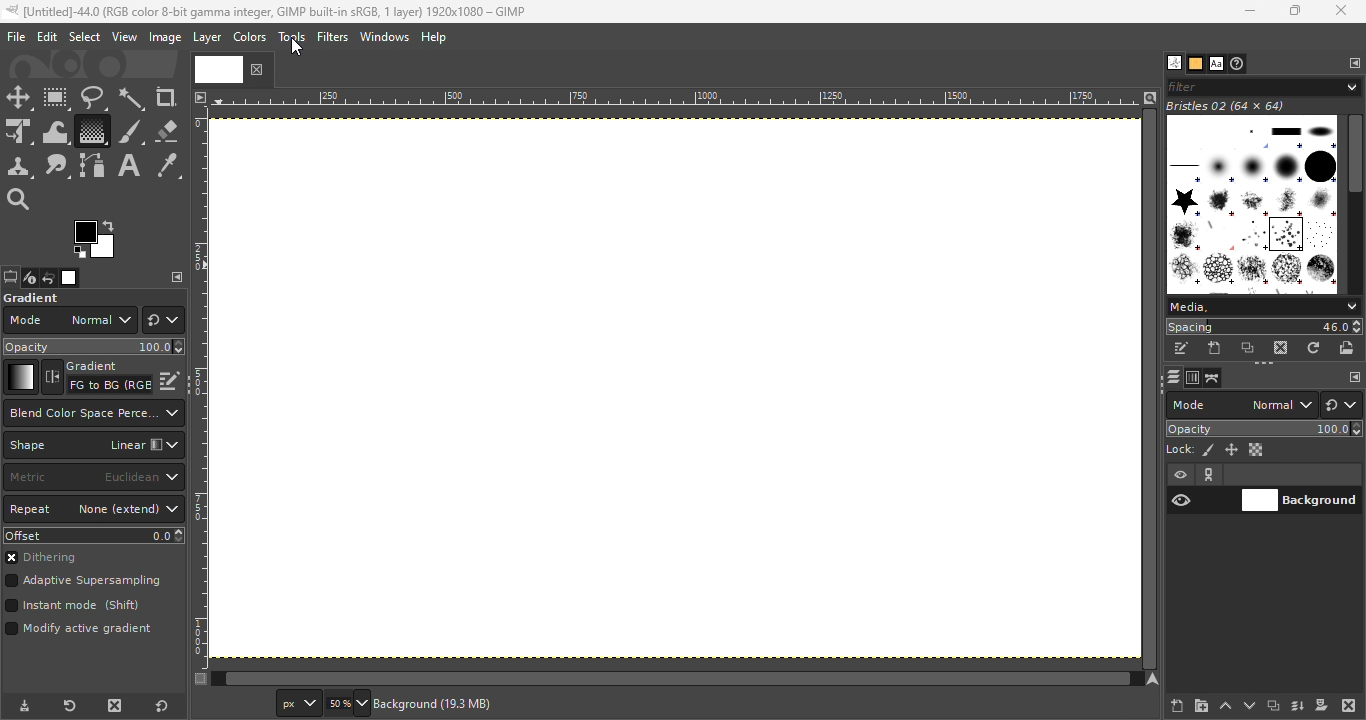 This screenshot has height=720, width=1366. I want to click on Dithering, so click(49, 559).